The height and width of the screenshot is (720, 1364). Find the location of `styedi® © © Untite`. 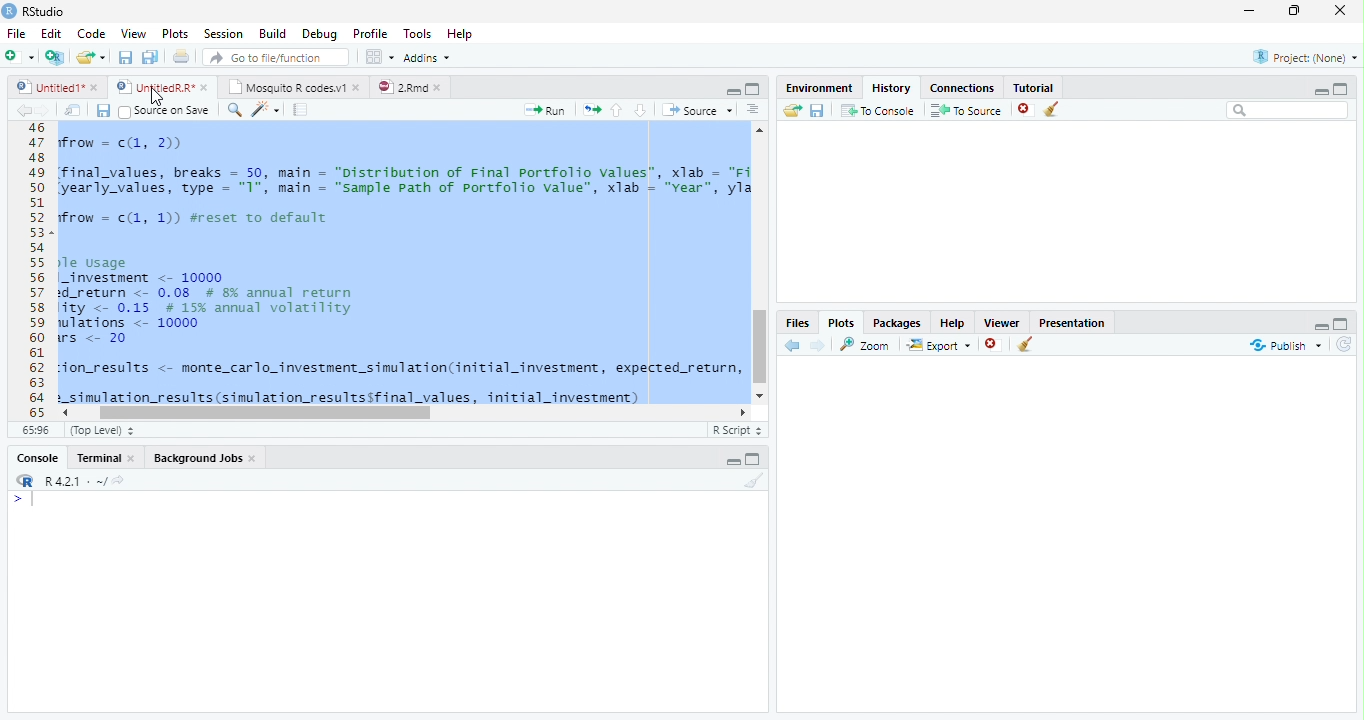

styedi® © © Untite is located at coordinates (162, 87).